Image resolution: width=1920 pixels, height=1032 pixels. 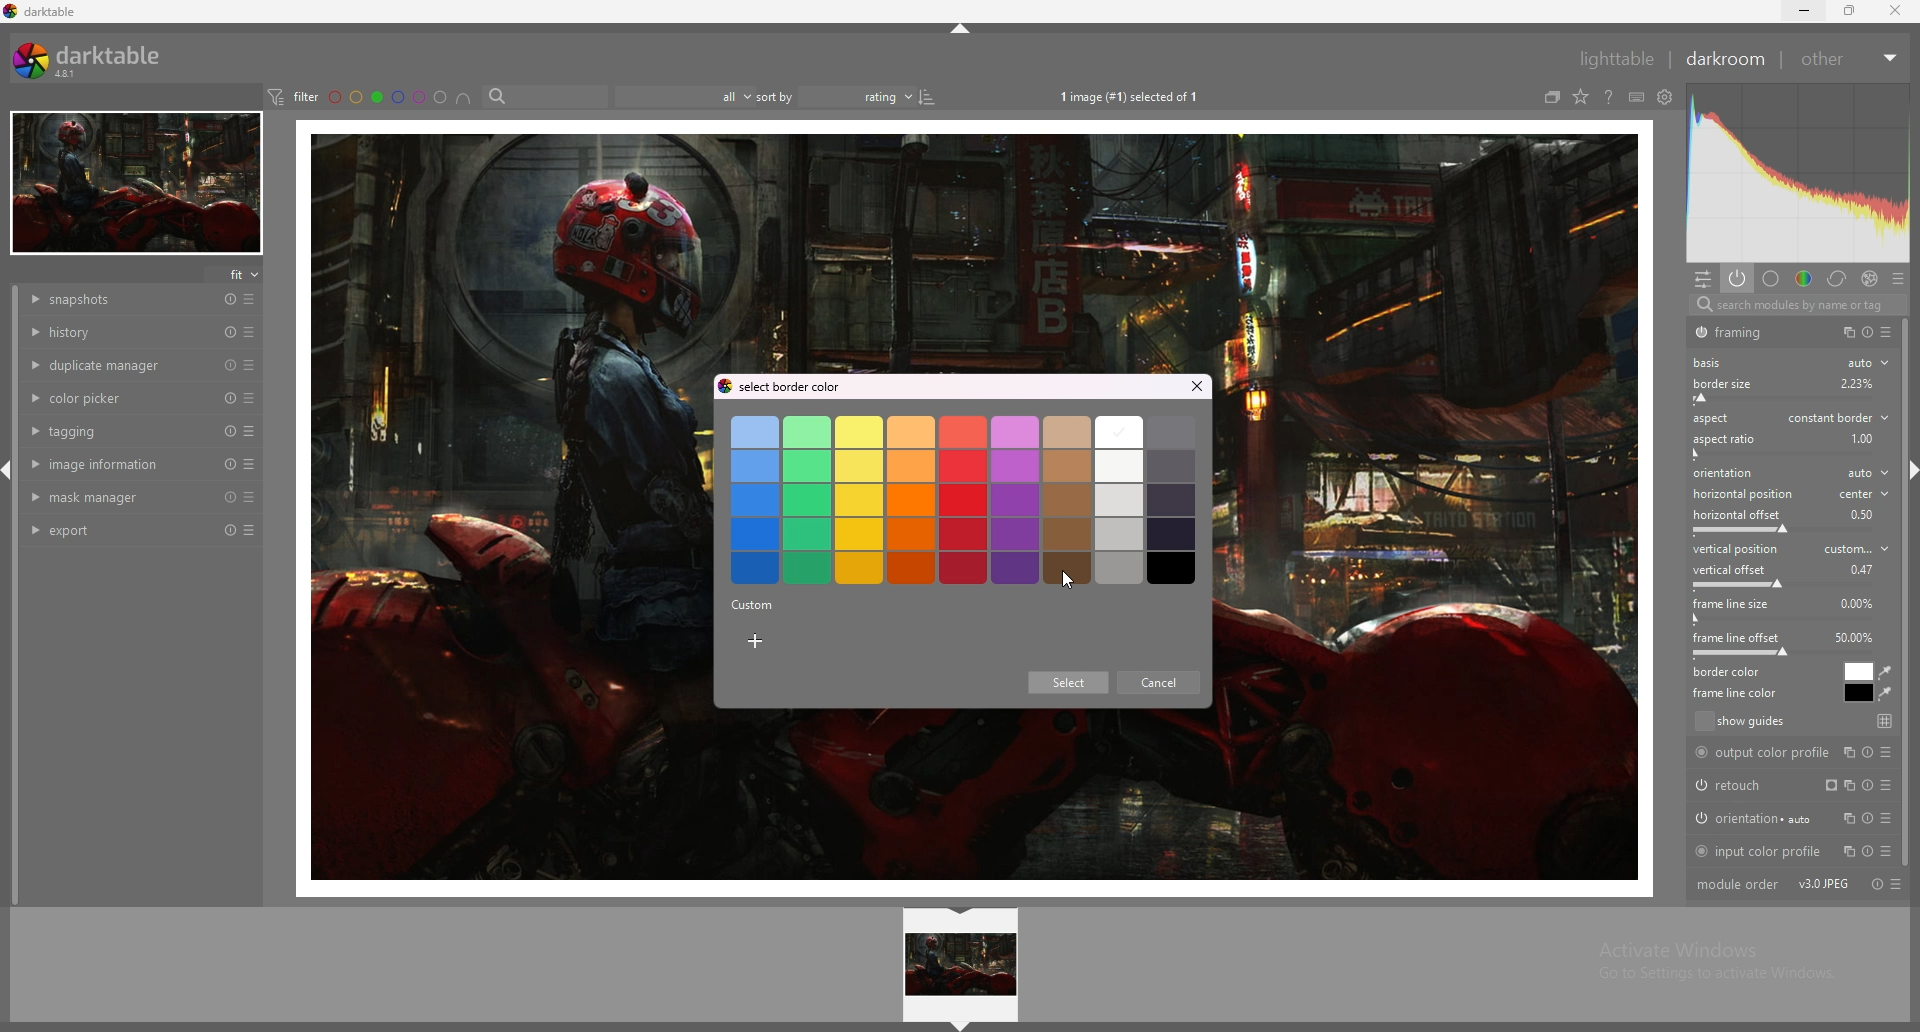 I want to click on 1image (#1) selected of 1, so click(x=1139, y=98).